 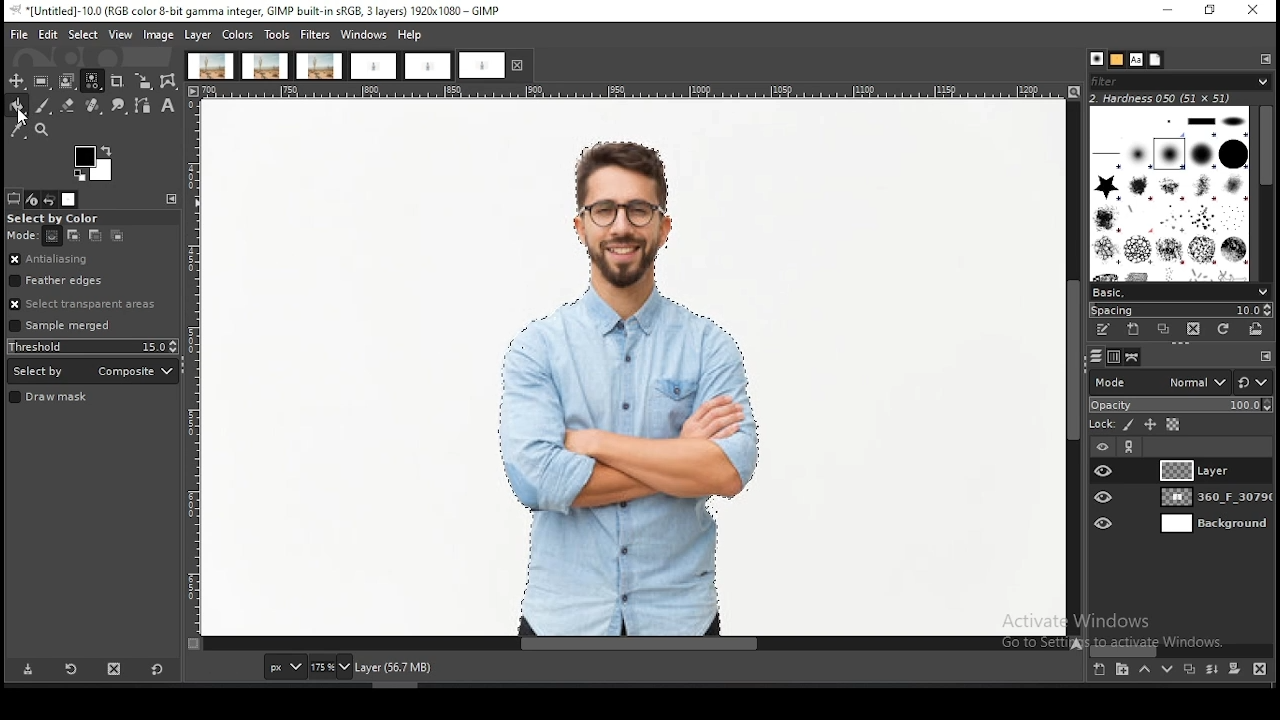 What do you see at coordinates (85, 34) in the screenshot?
I see `select` at bounding box center [85, 34].